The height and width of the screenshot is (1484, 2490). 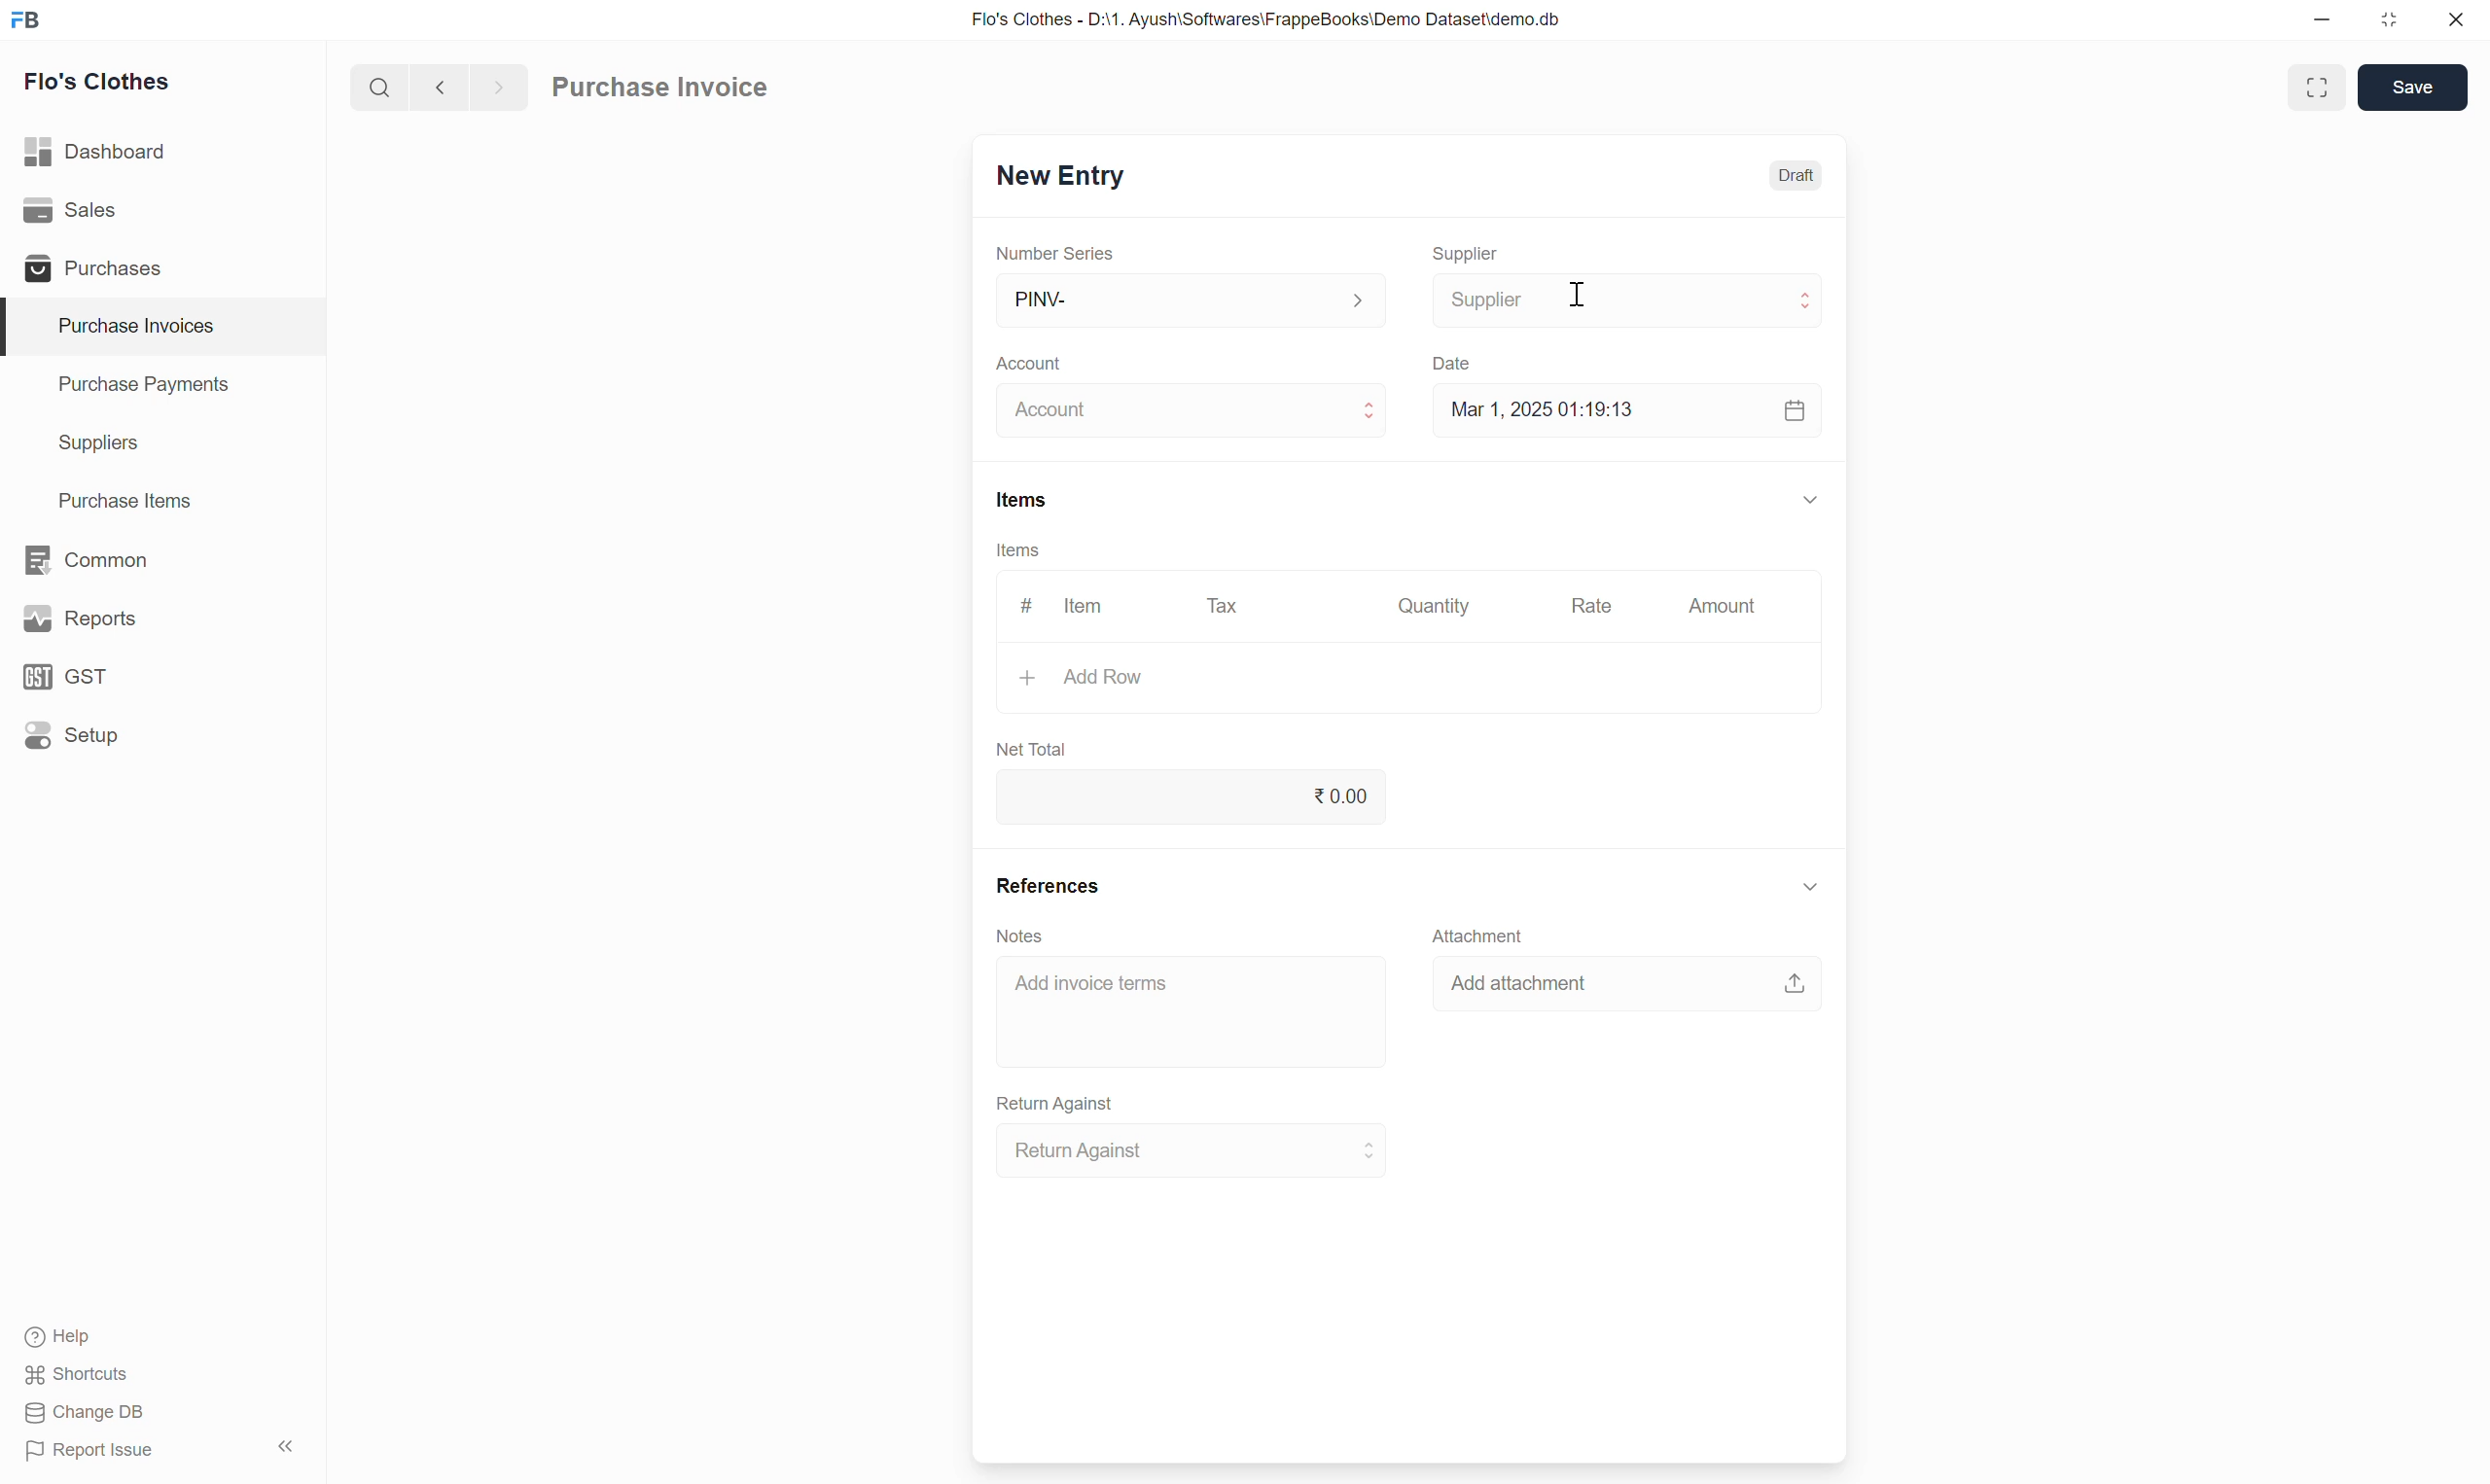 What do you see at coordinates (1018, 550) in the screenshot?
I see `Items` at bounding box center [1018, 550].